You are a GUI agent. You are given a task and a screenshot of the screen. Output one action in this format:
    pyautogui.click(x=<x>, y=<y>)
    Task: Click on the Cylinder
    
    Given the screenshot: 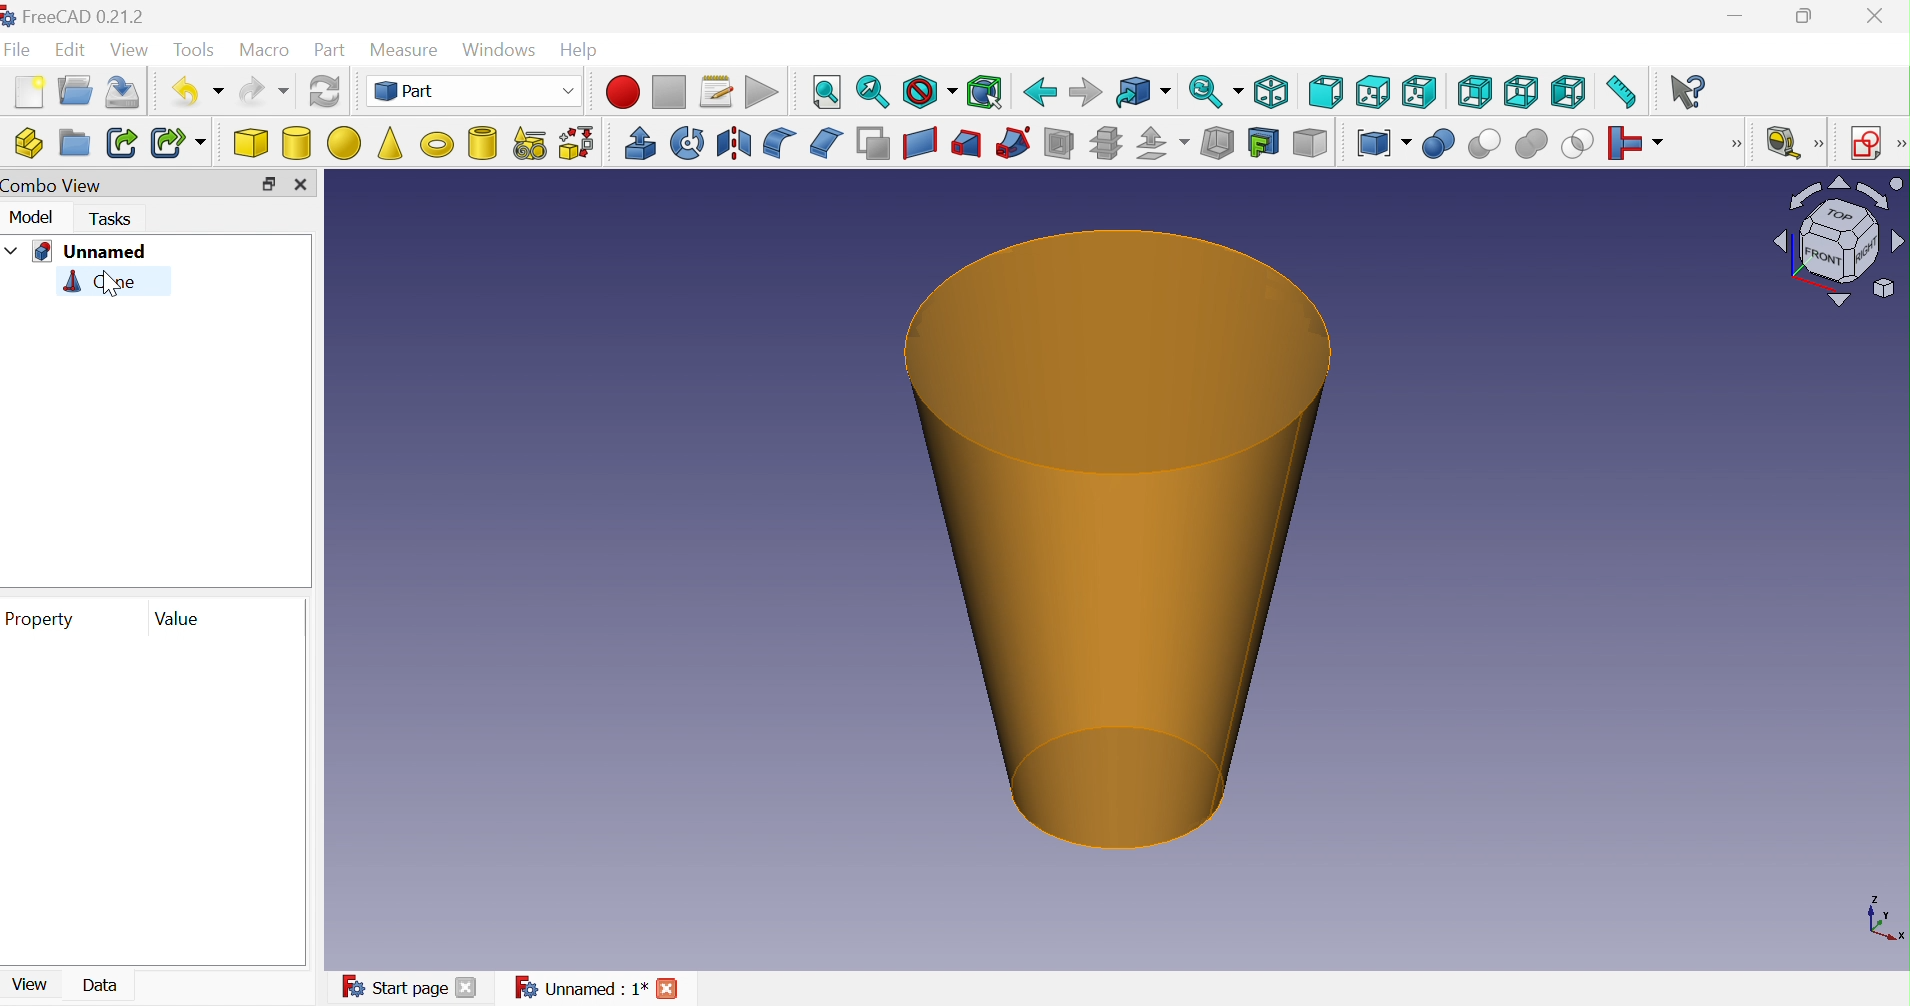 What is the action you would take?
    pyautogui.click(x=296, y=145)
    